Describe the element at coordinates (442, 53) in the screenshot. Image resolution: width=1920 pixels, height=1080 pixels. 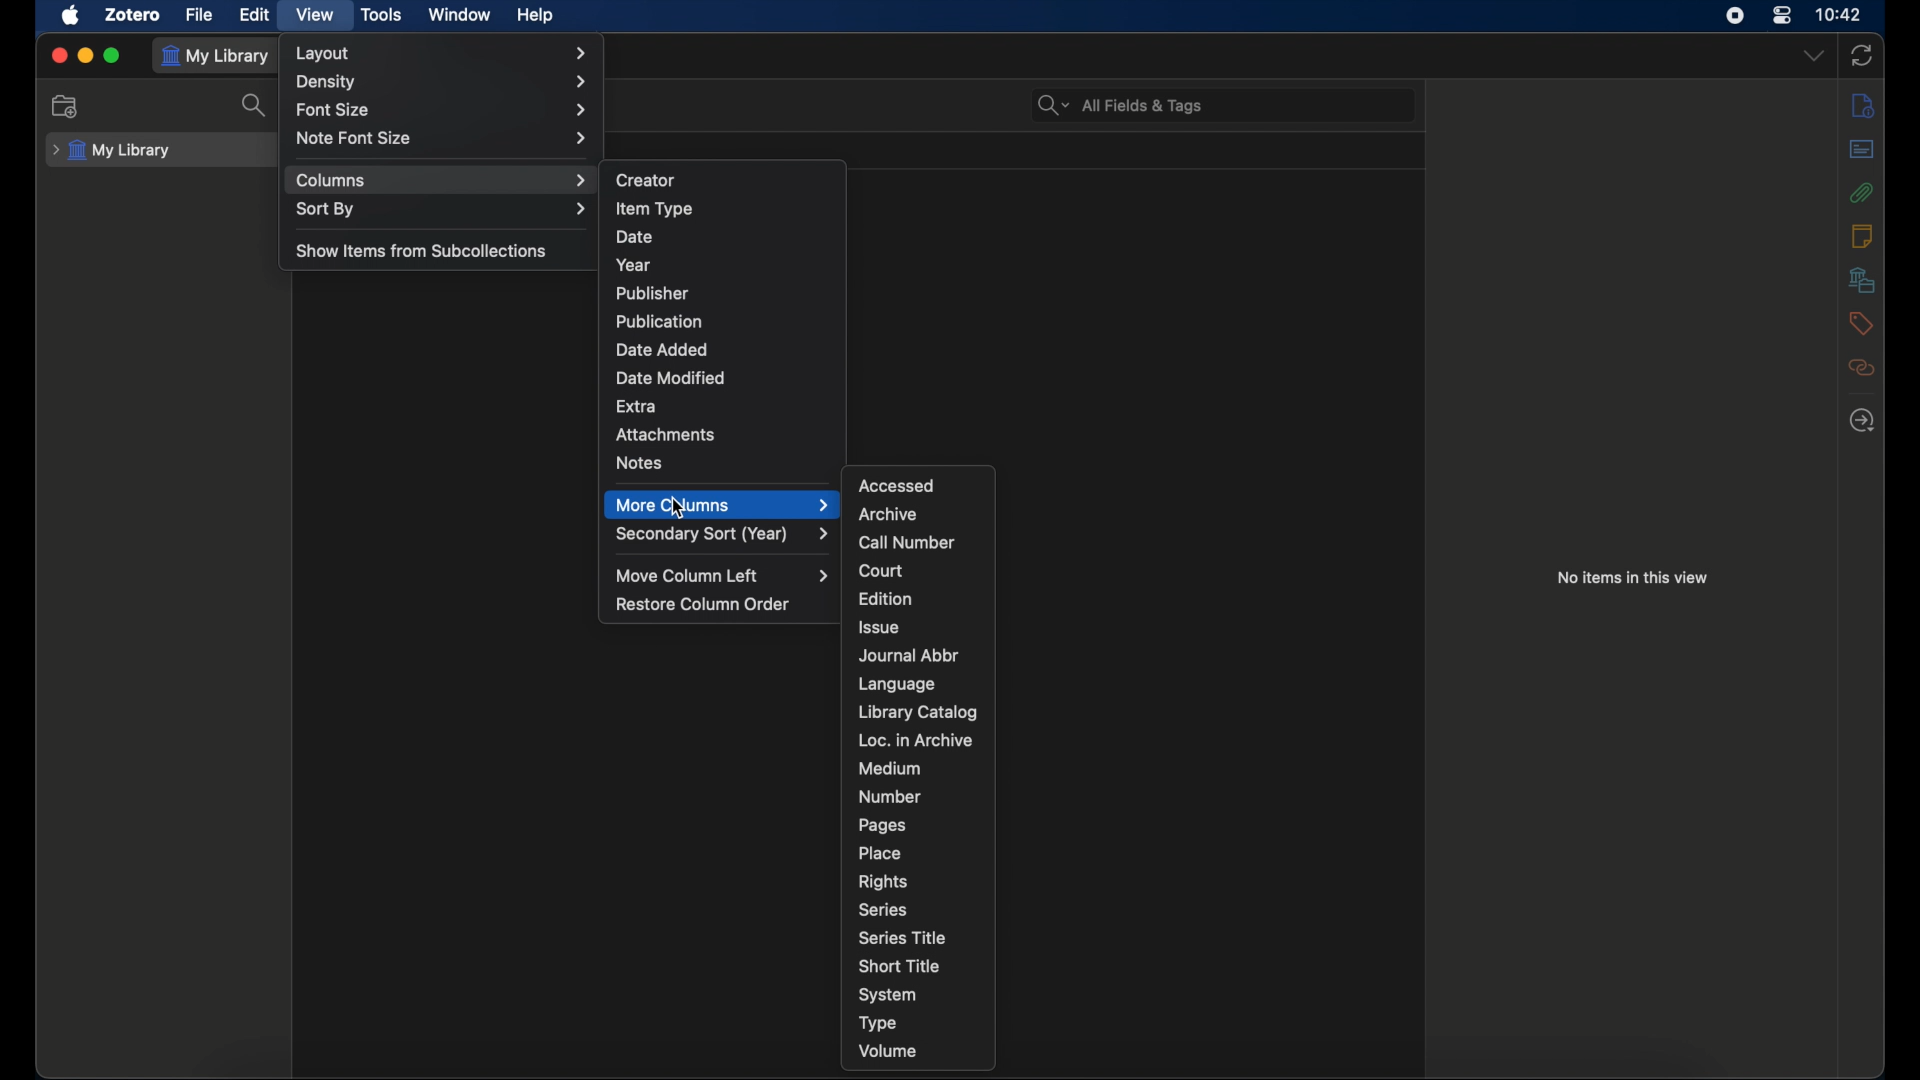
I see `layout` at that location.